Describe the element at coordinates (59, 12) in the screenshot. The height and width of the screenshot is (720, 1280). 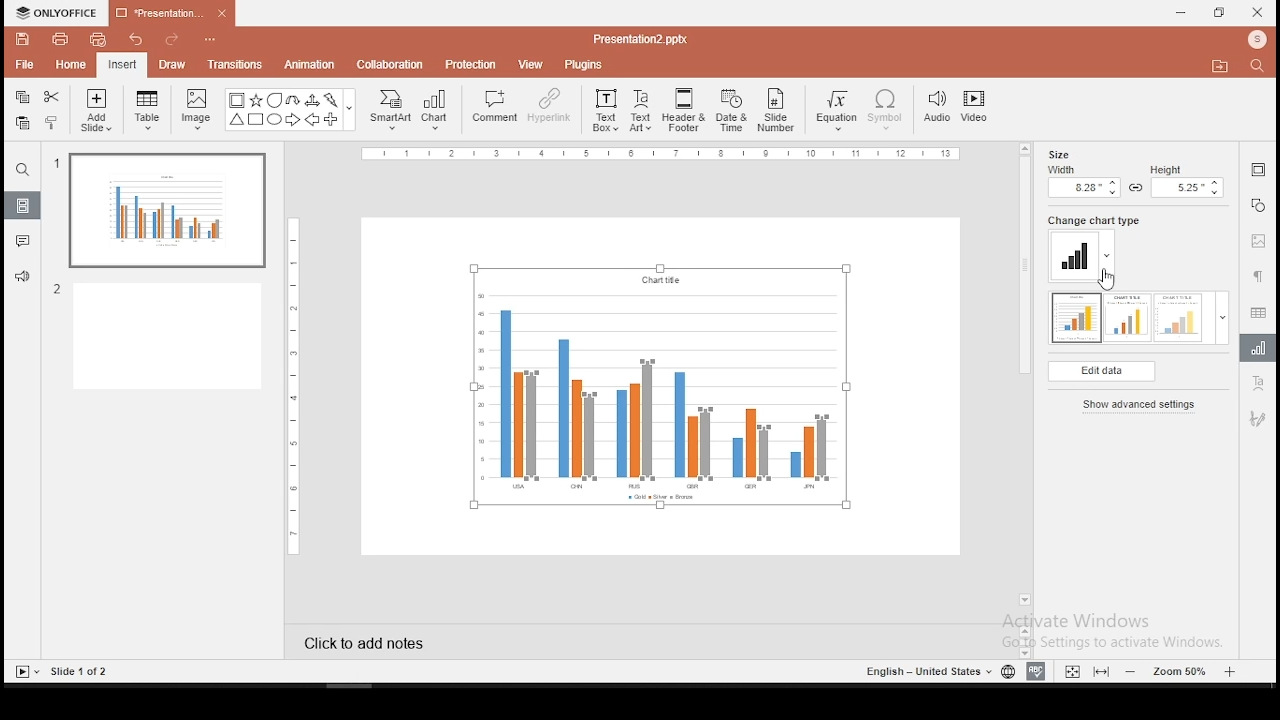
I see `icon` at that location.